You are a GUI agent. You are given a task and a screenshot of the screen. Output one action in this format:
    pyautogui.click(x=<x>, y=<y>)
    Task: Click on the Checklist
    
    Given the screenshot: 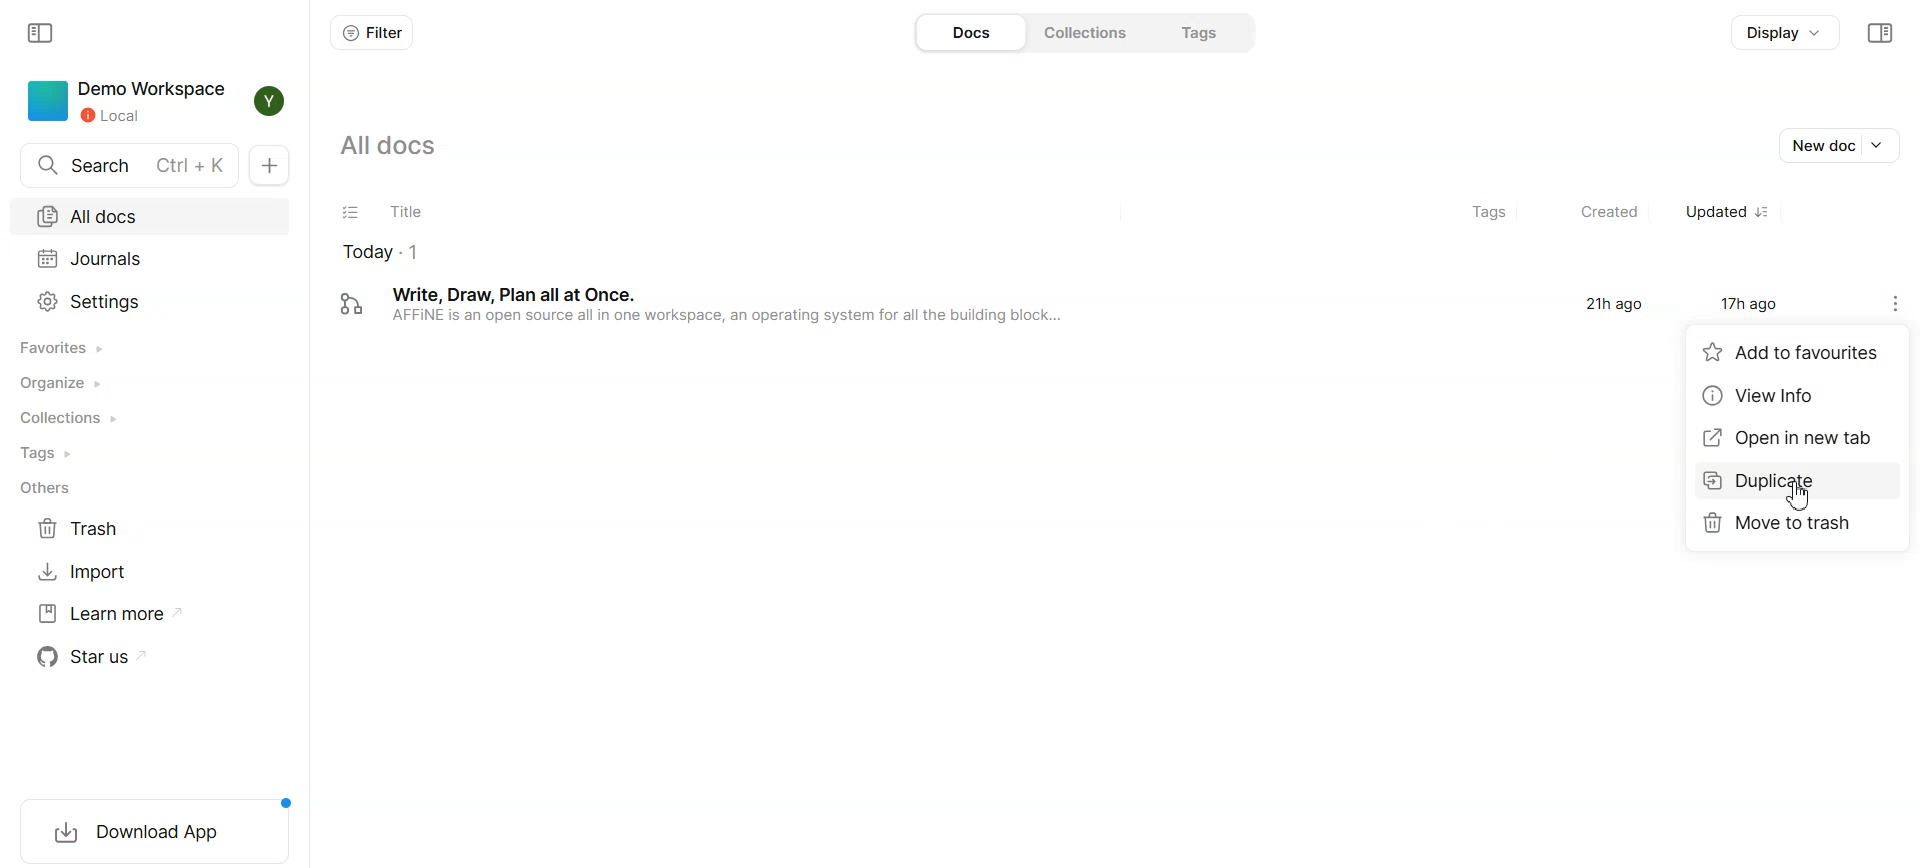 What is the action you would take?
    pyautogui.click(x=350, y=212)
    